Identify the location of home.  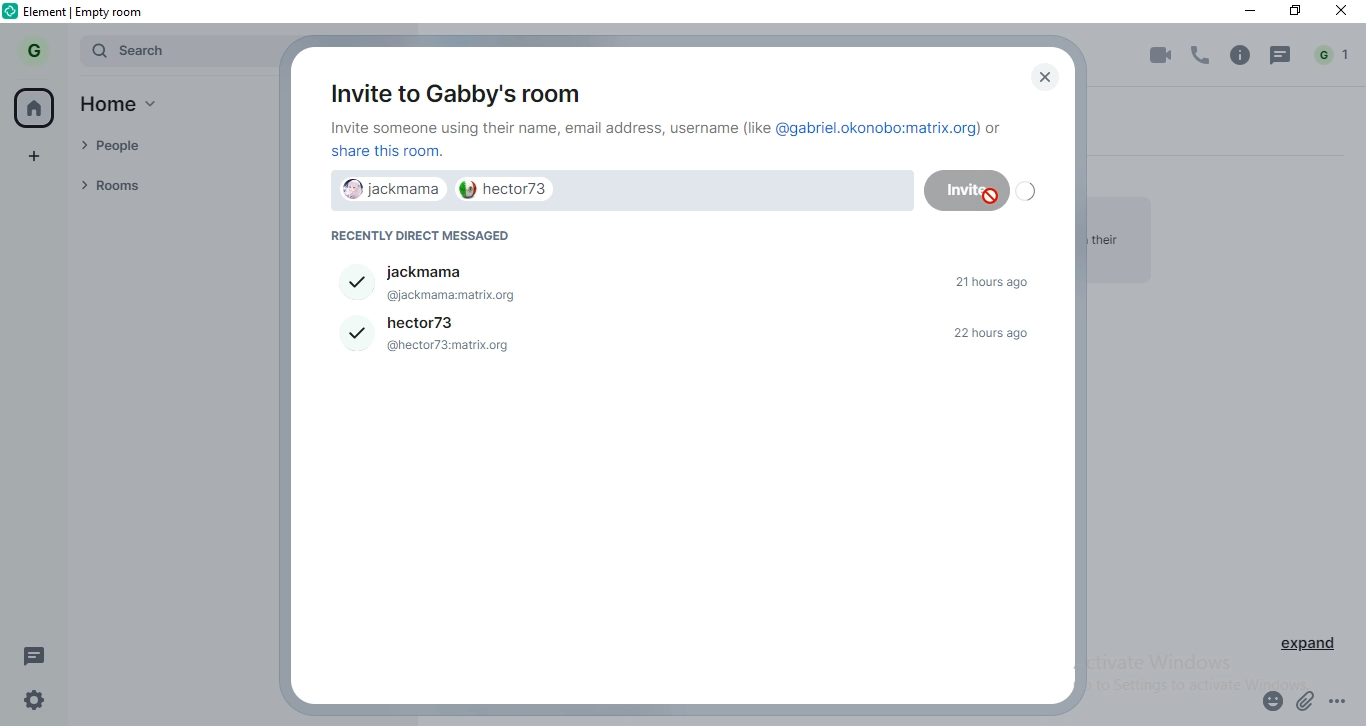
(37, 107).